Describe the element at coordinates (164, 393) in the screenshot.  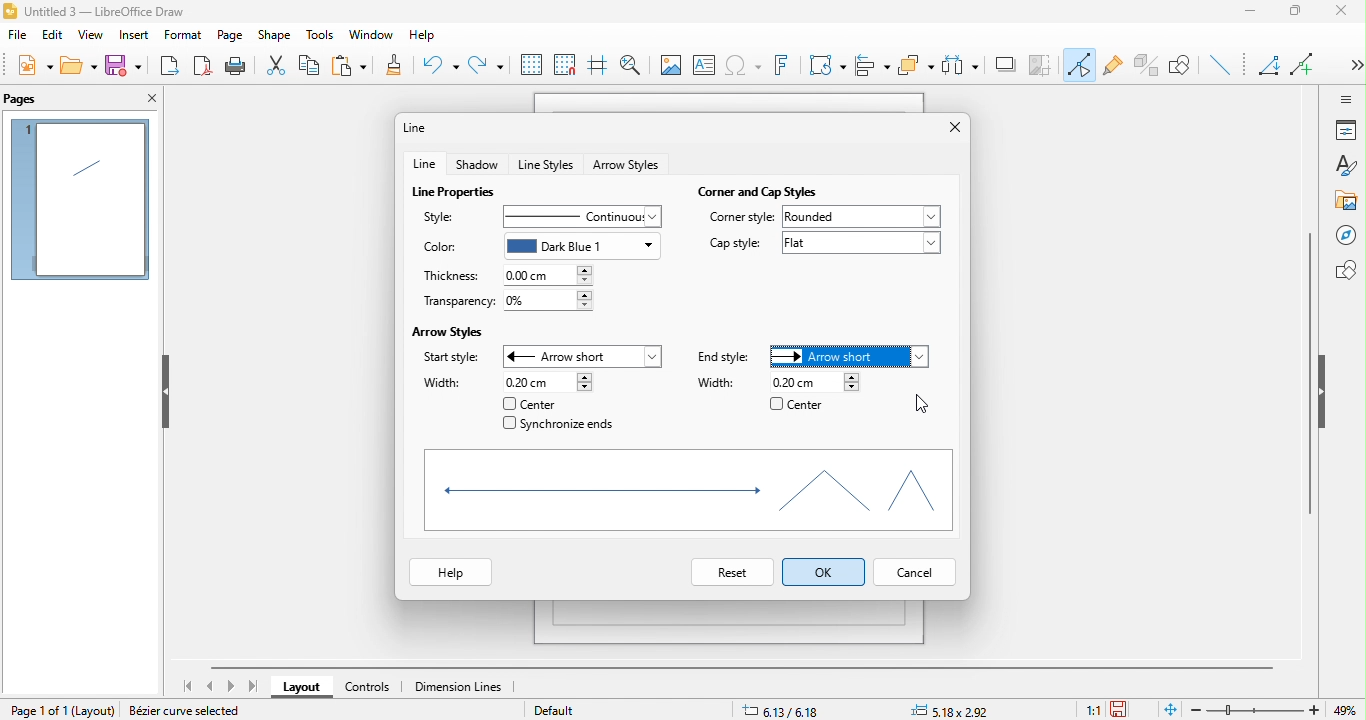
I see `hide` at that location.